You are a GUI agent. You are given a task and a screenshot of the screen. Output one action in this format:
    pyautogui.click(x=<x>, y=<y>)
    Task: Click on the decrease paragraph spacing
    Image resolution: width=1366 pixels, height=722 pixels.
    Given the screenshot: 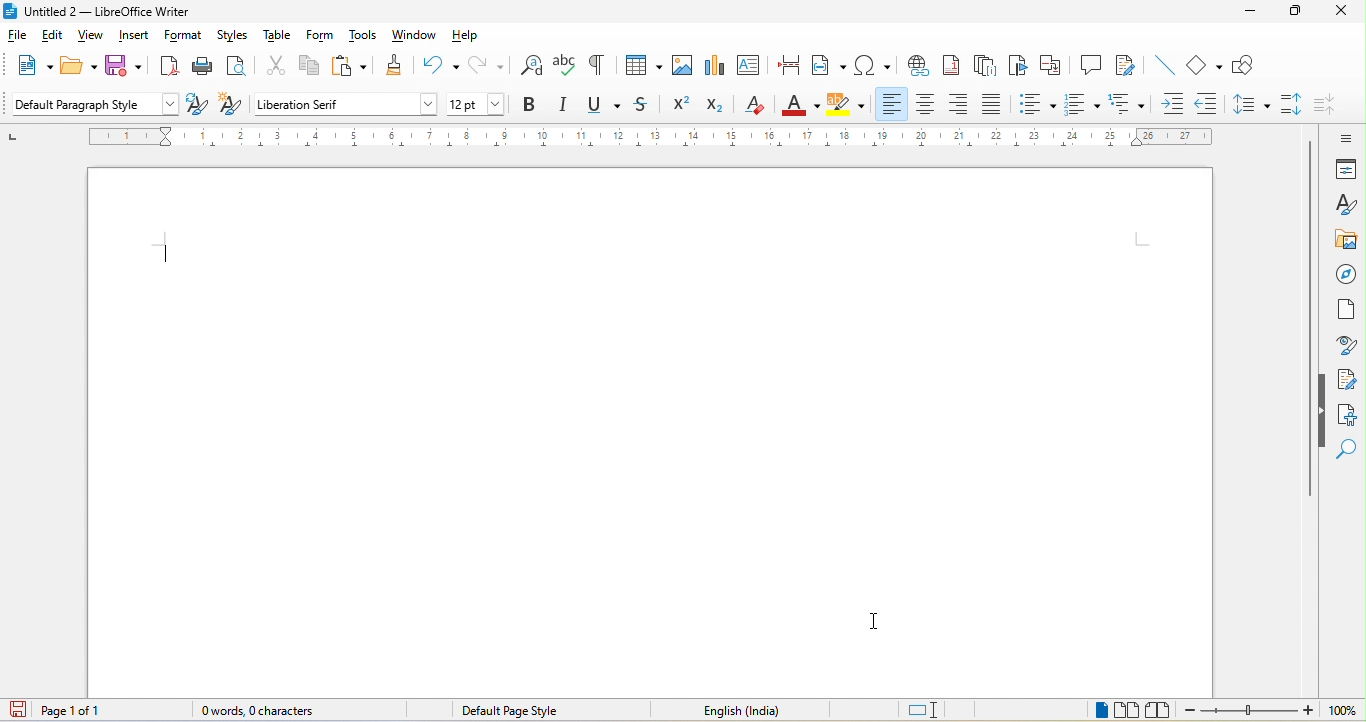 What is the action you would take?
    pyautogui.click(x=1332, y=105)
    